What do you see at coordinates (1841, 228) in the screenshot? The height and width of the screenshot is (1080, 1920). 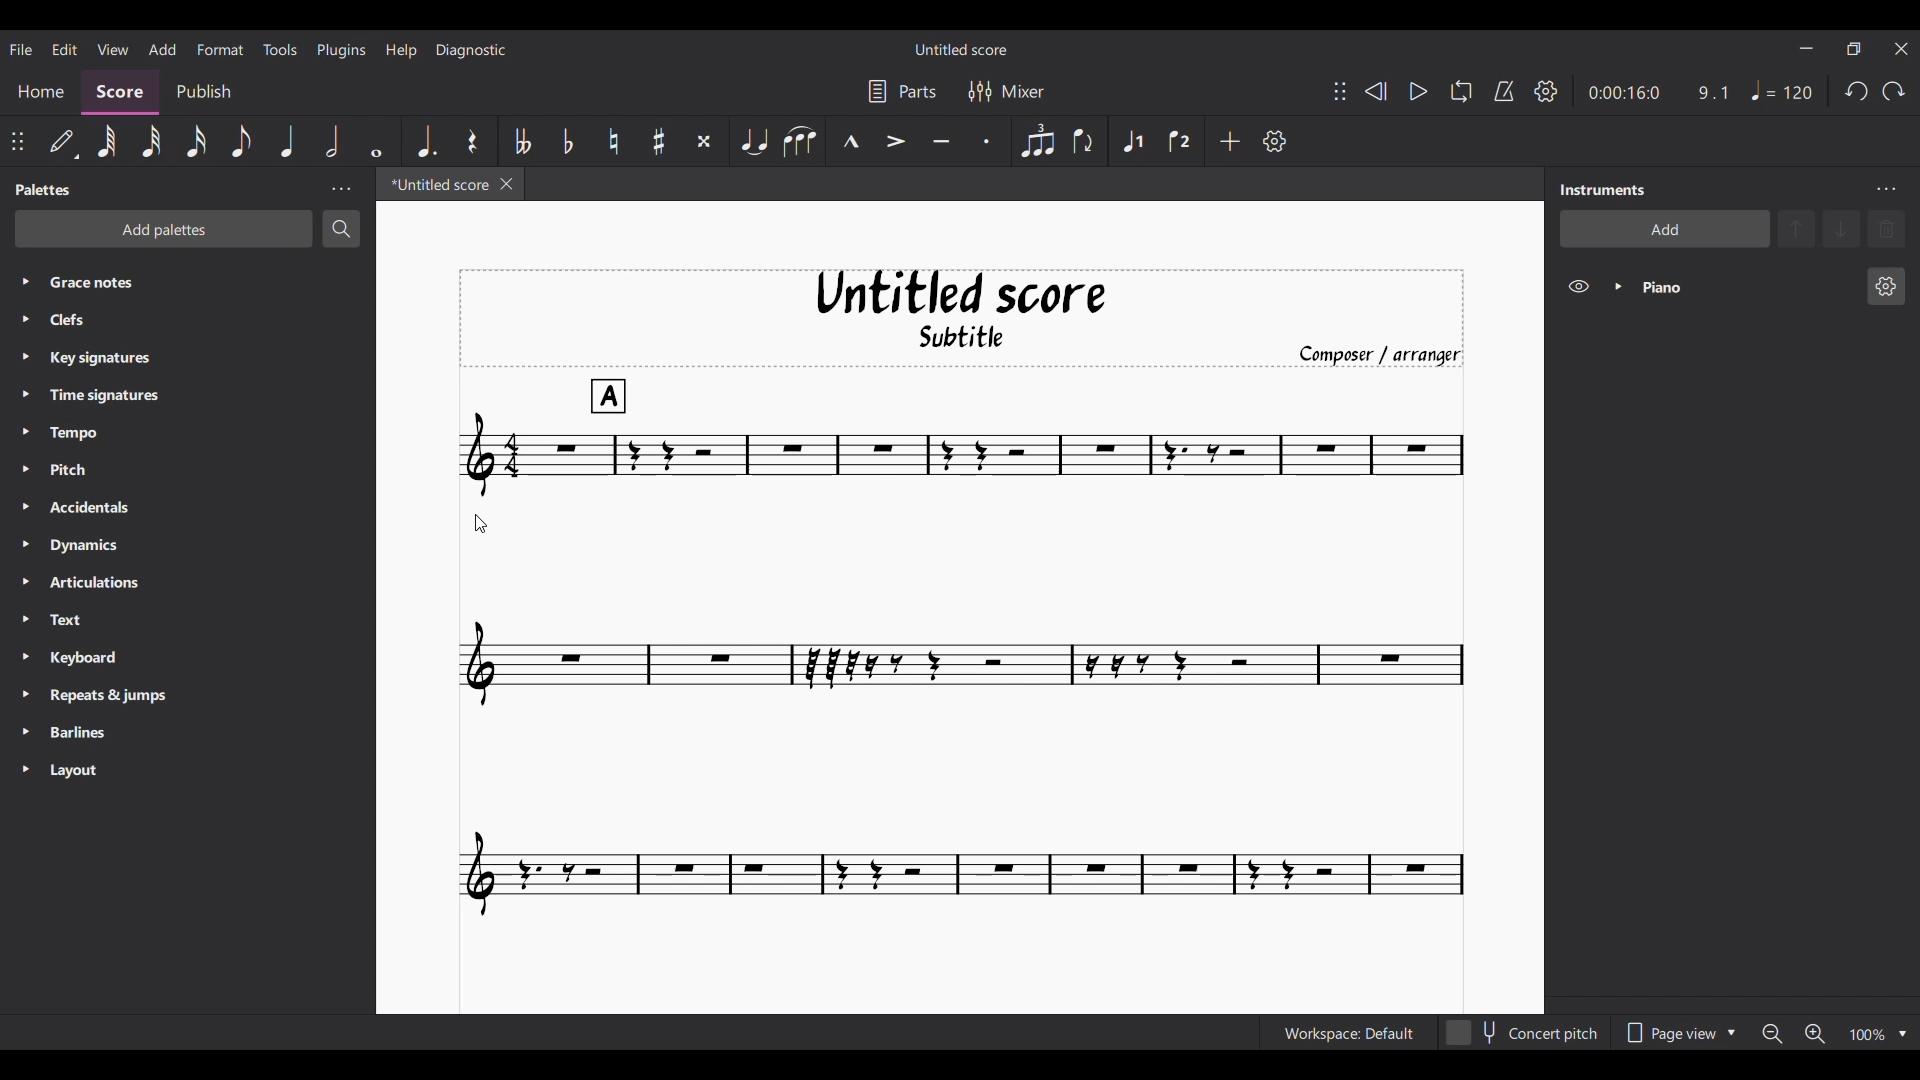 I see `Move instrument down` at bounding box center [1841, 228].